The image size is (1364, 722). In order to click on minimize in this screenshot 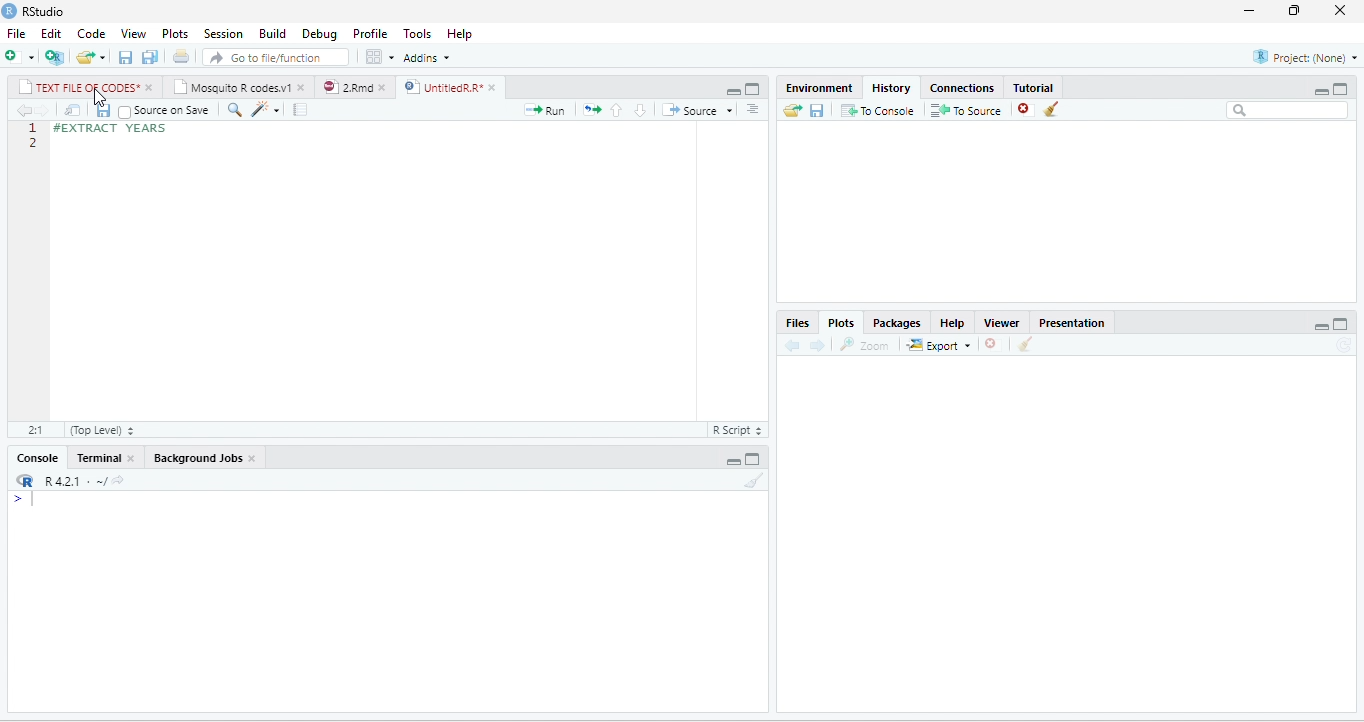, I will do `click(1321, 326)`.